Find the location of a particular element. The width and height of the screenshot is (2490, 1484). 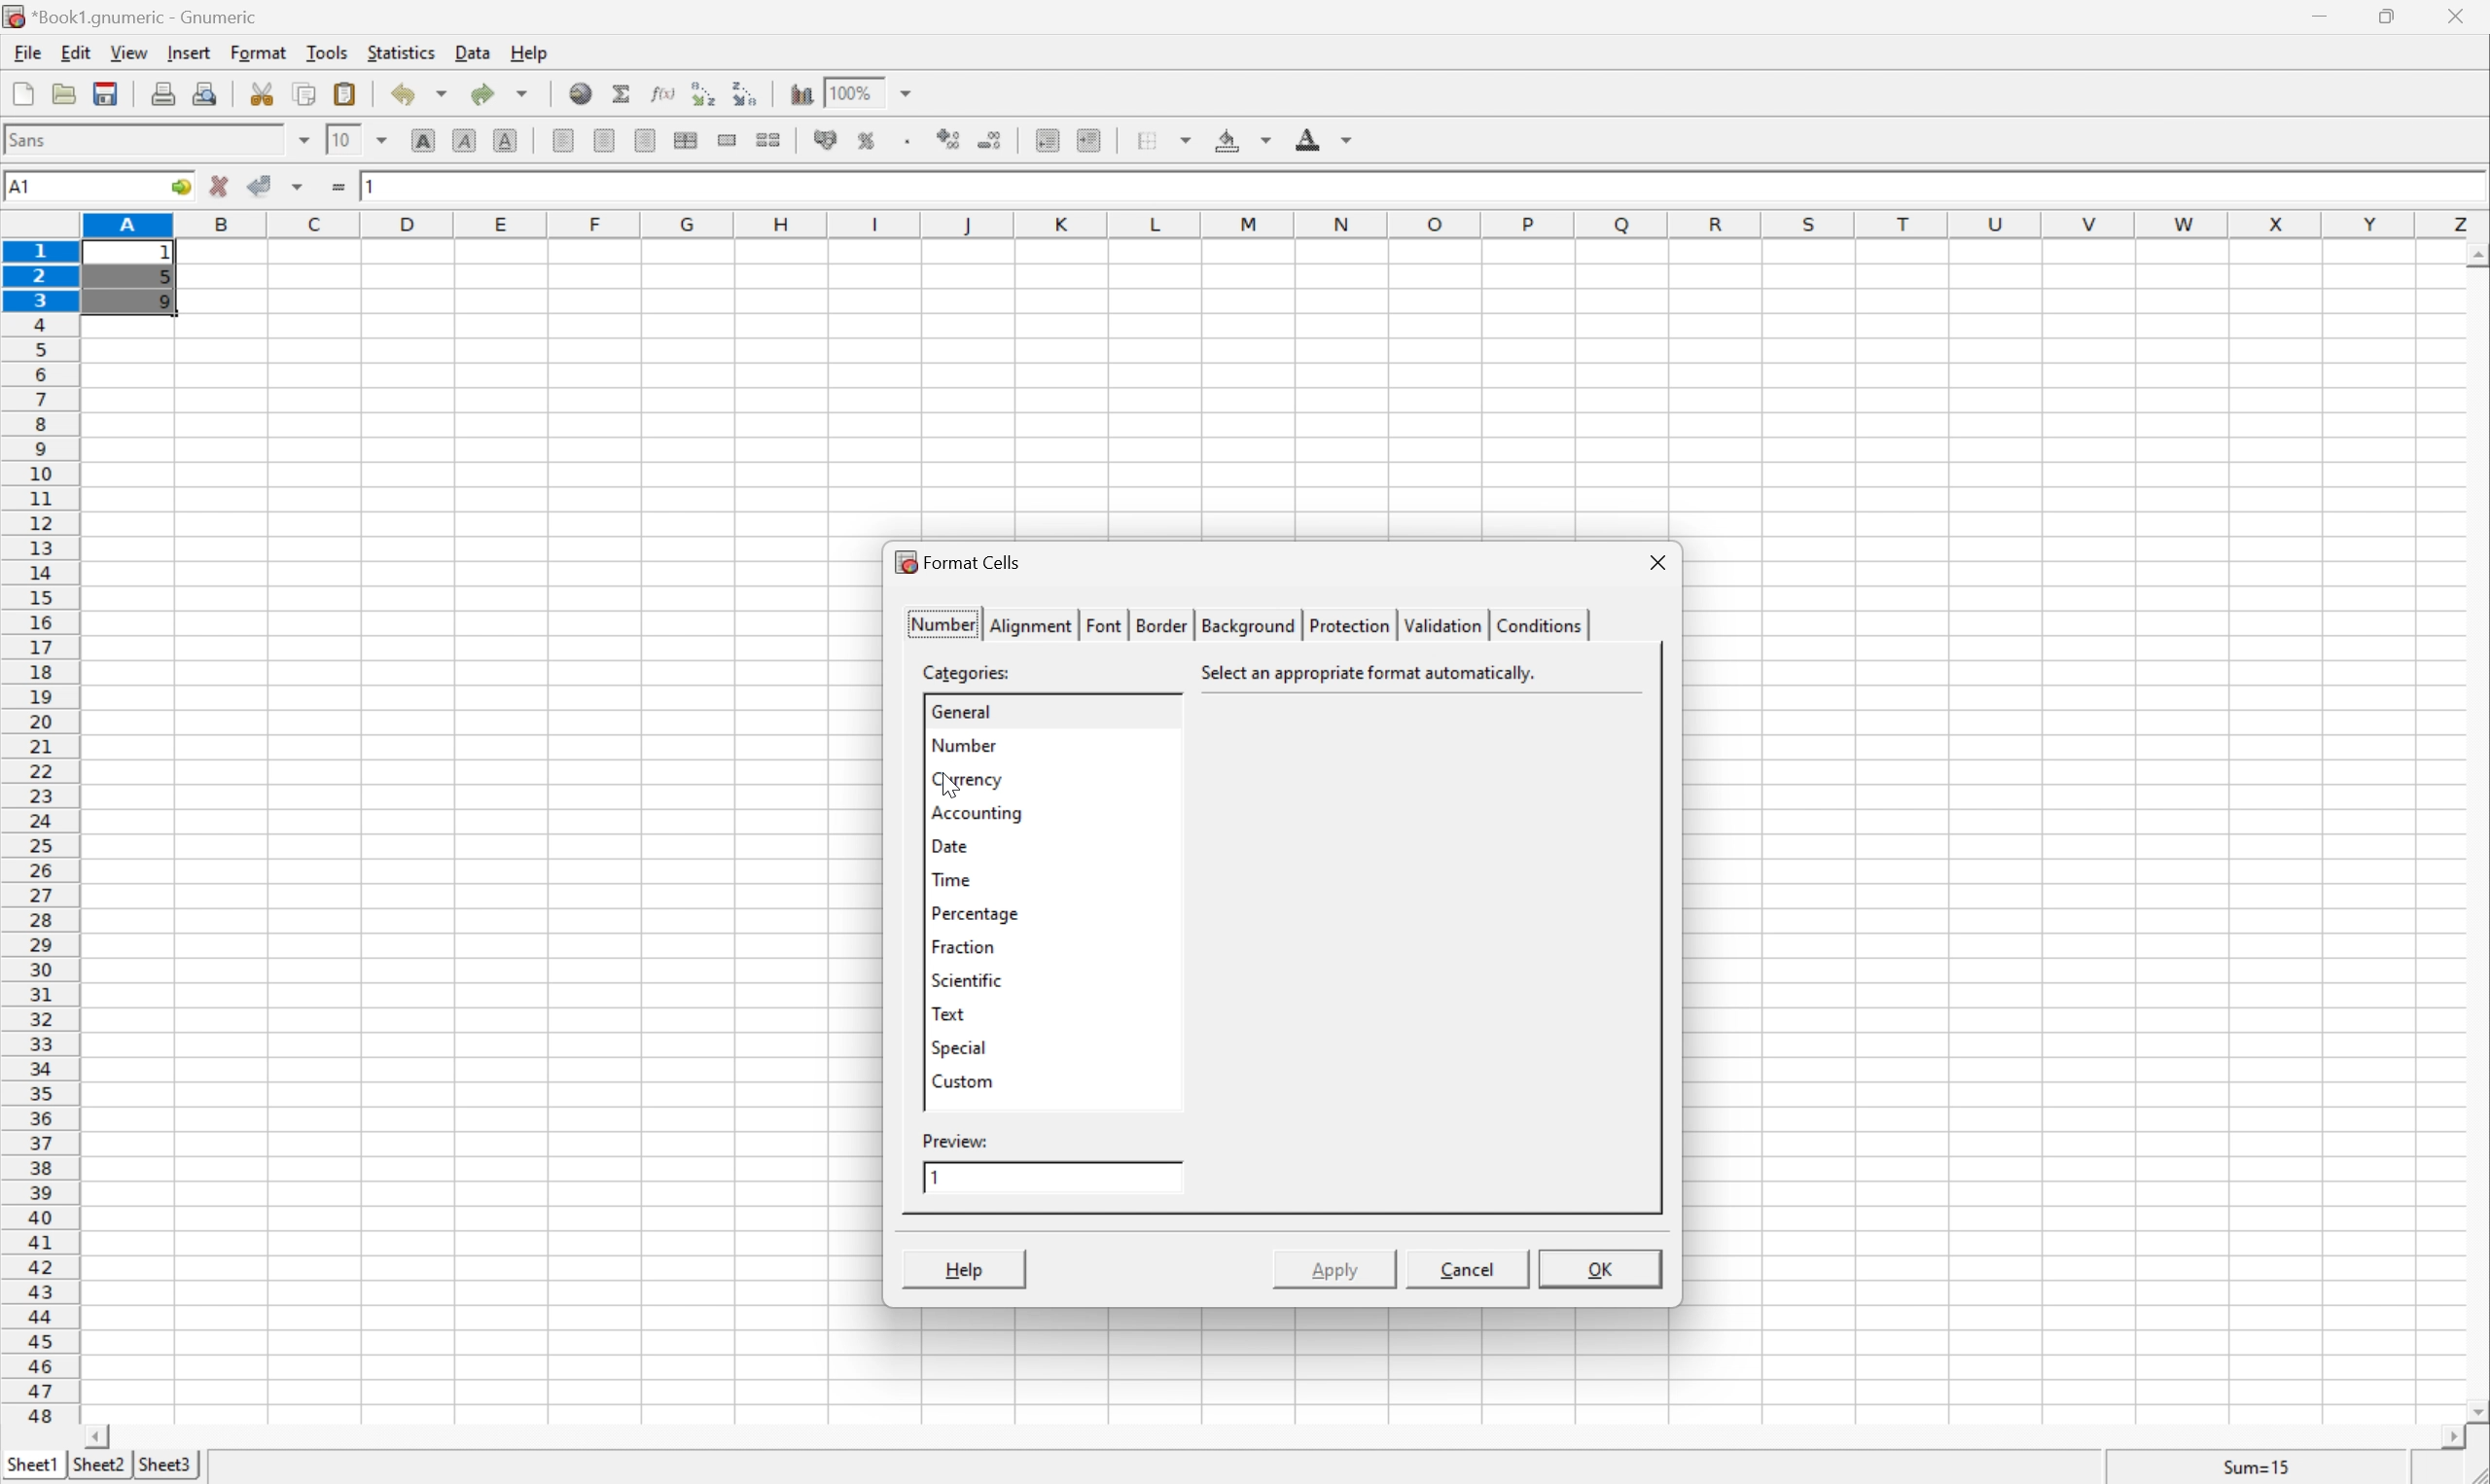

help is located at coordinates (965, 1269).